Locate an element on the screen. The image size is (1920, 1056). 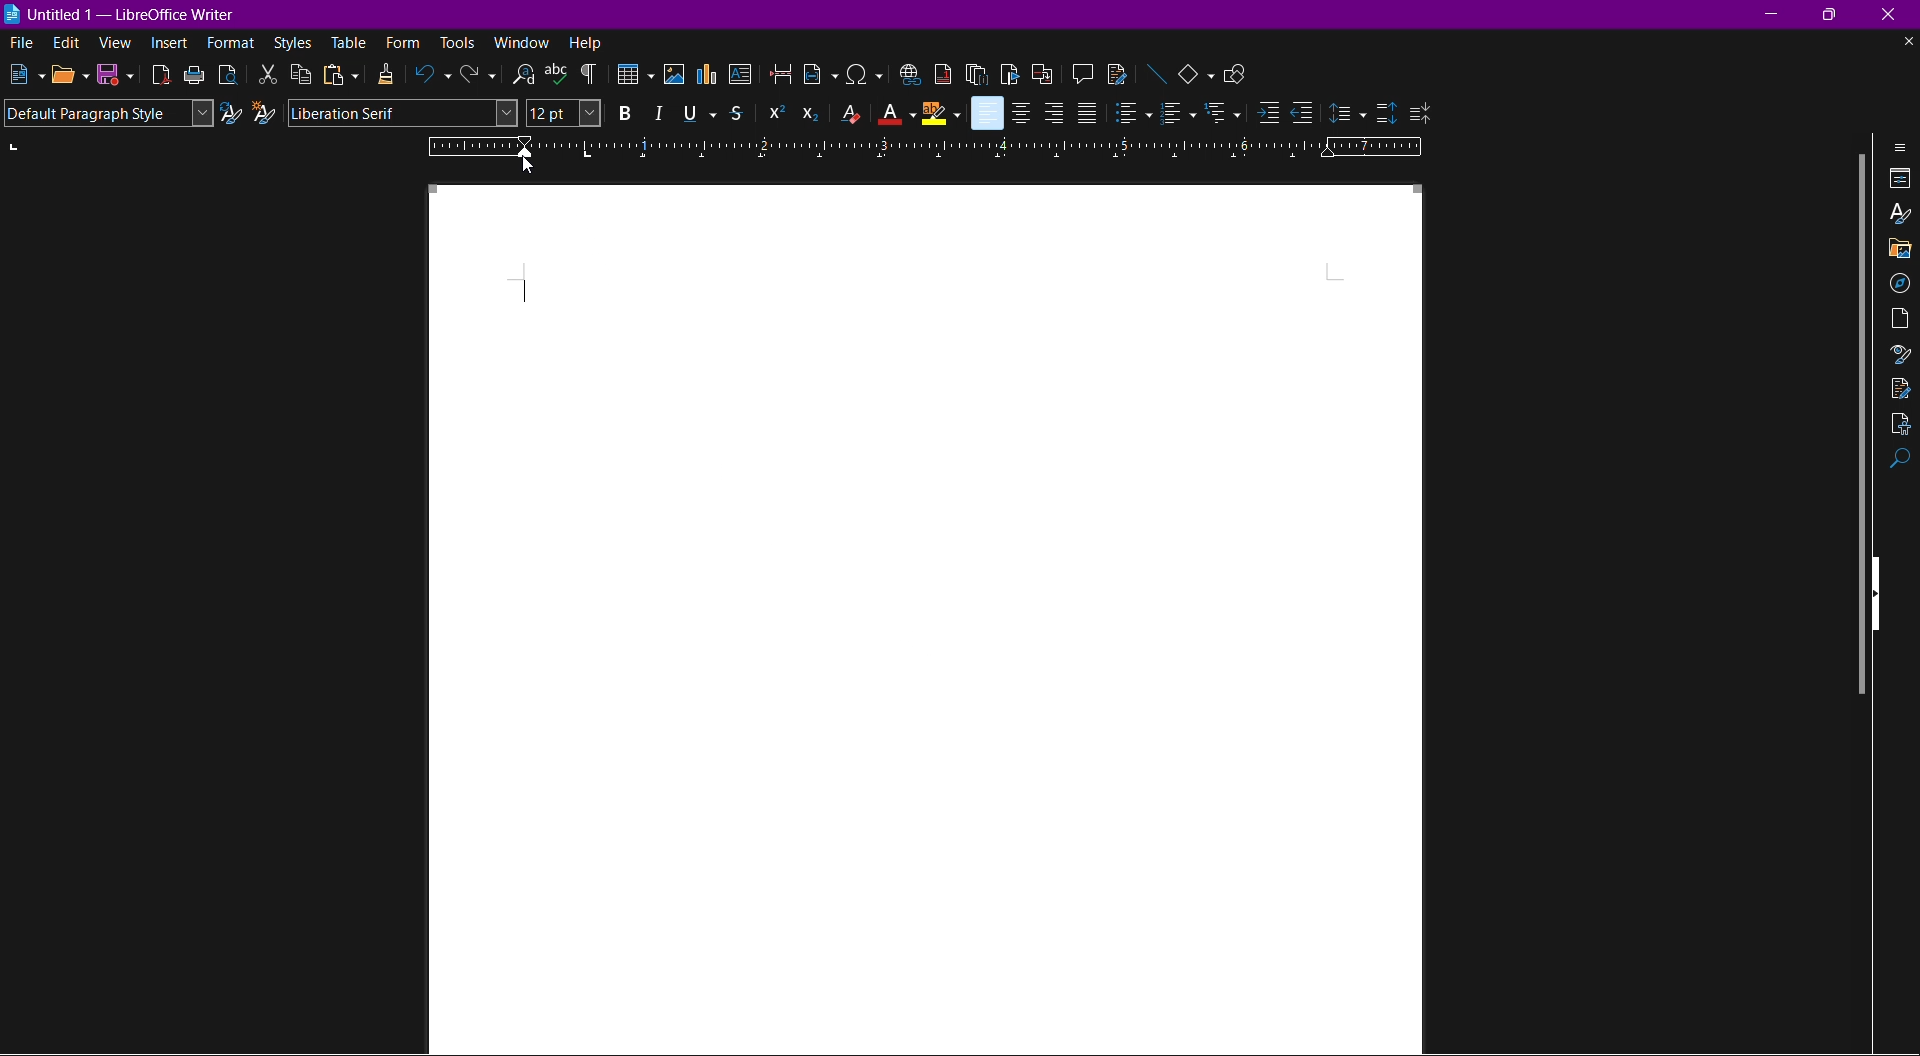
Find and Replace is located at coordinates (520, 74).